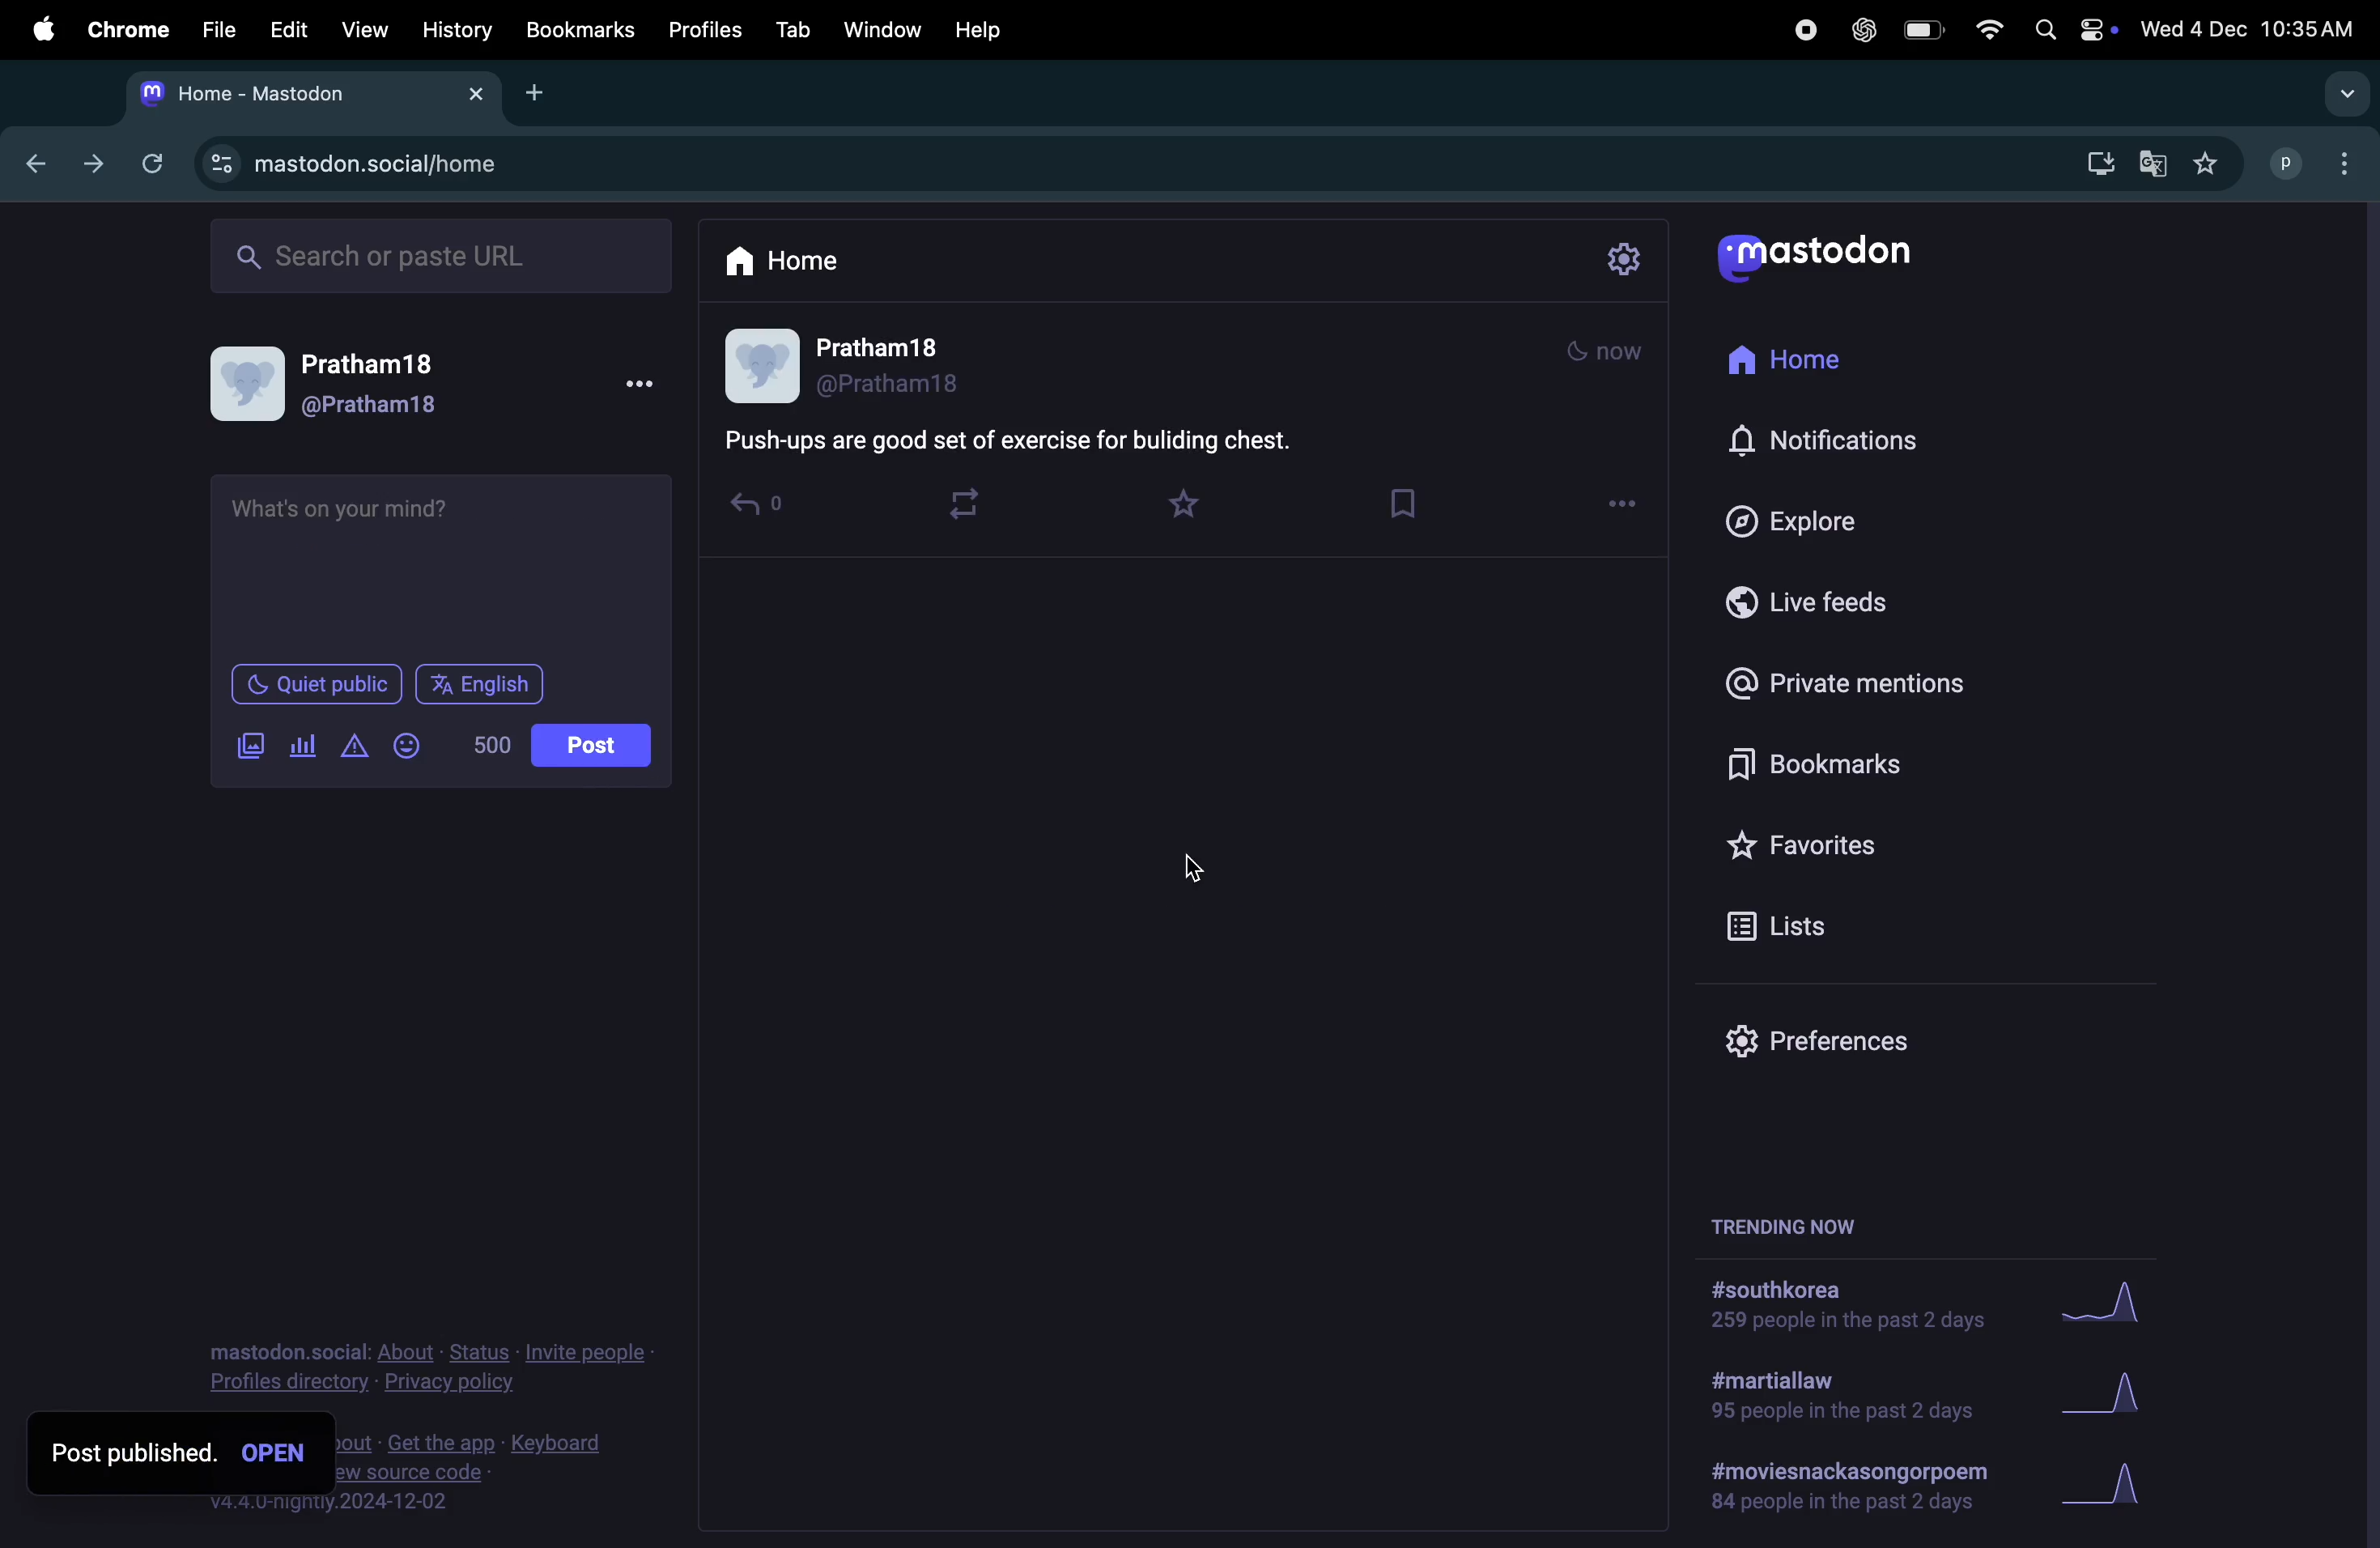 The width and height of the screenshot is (2380, 1548). Describe the element at coordinates (1412, 502) in the screenshot. I see `book mark` at that location.